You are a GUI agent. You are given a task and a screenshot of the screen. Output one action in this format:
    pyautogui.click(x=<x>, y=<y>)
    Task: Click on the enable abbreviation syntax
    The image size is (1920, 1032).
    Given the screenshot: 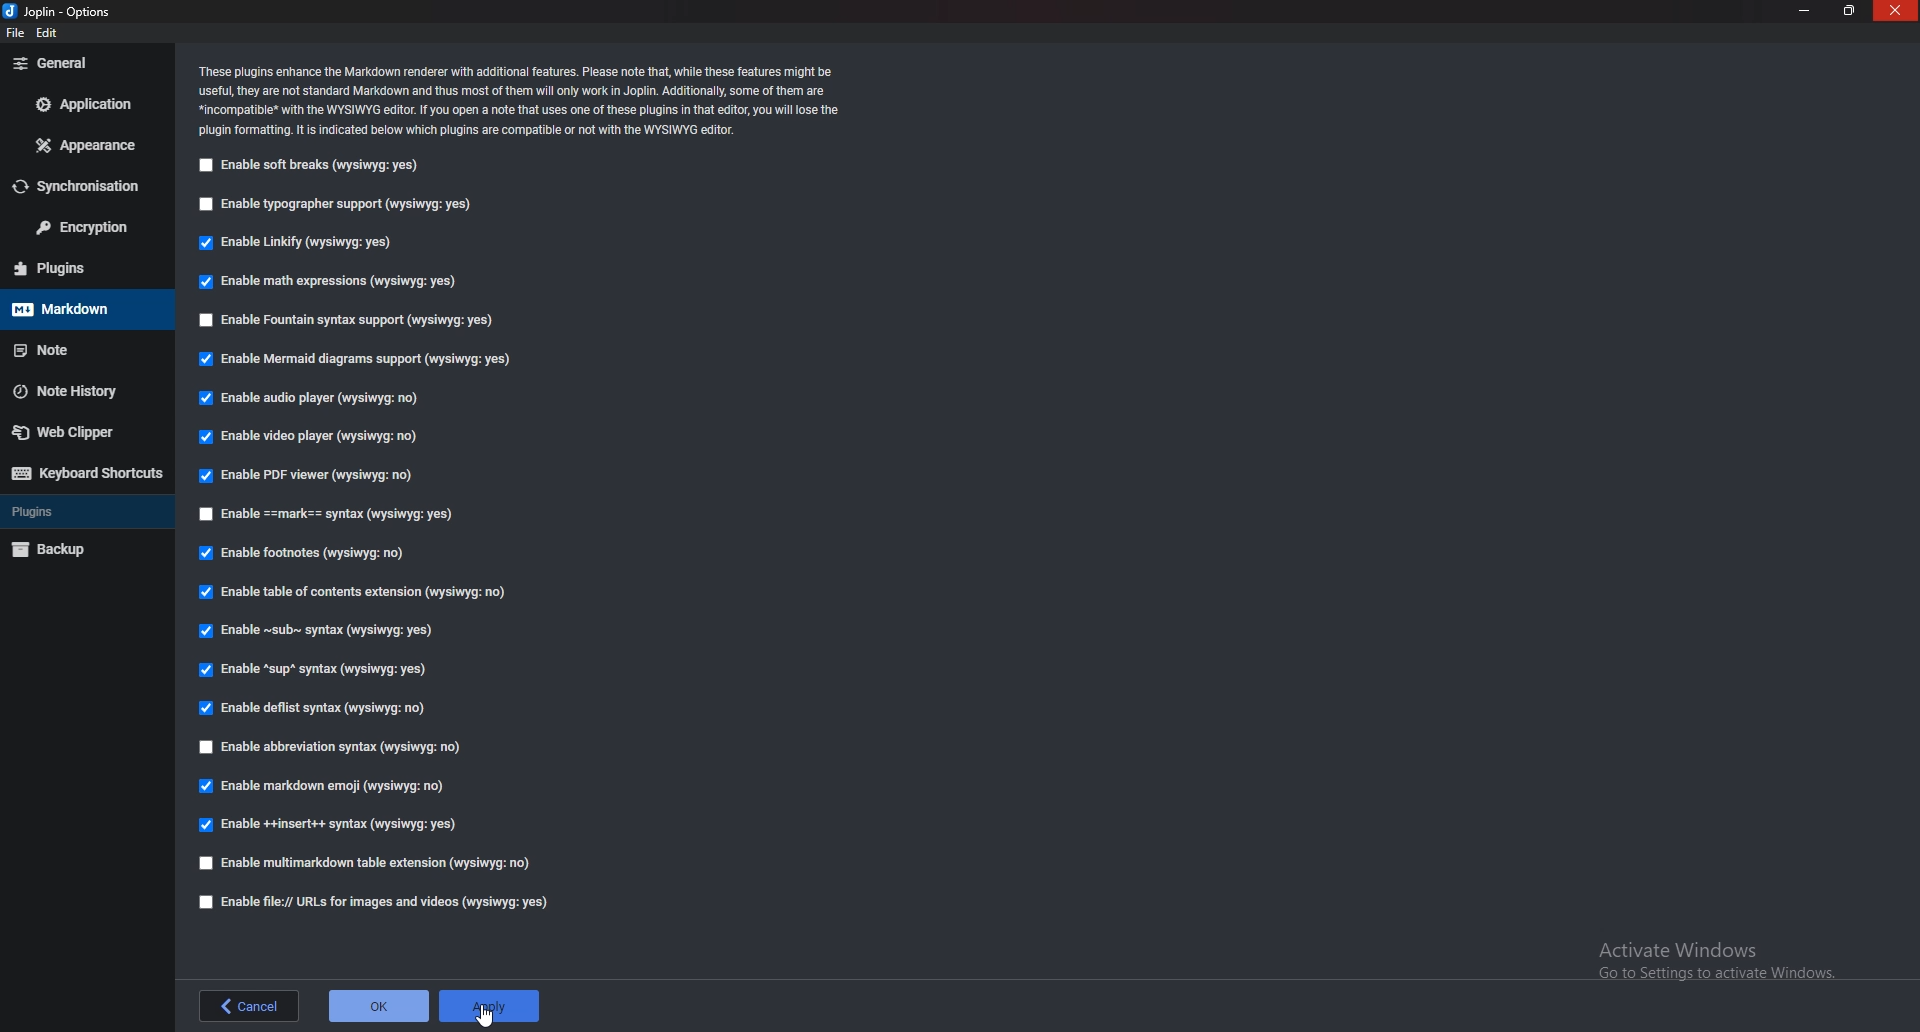 What is the action you would take?
    pyautogui.click(x=333, y=749)
    